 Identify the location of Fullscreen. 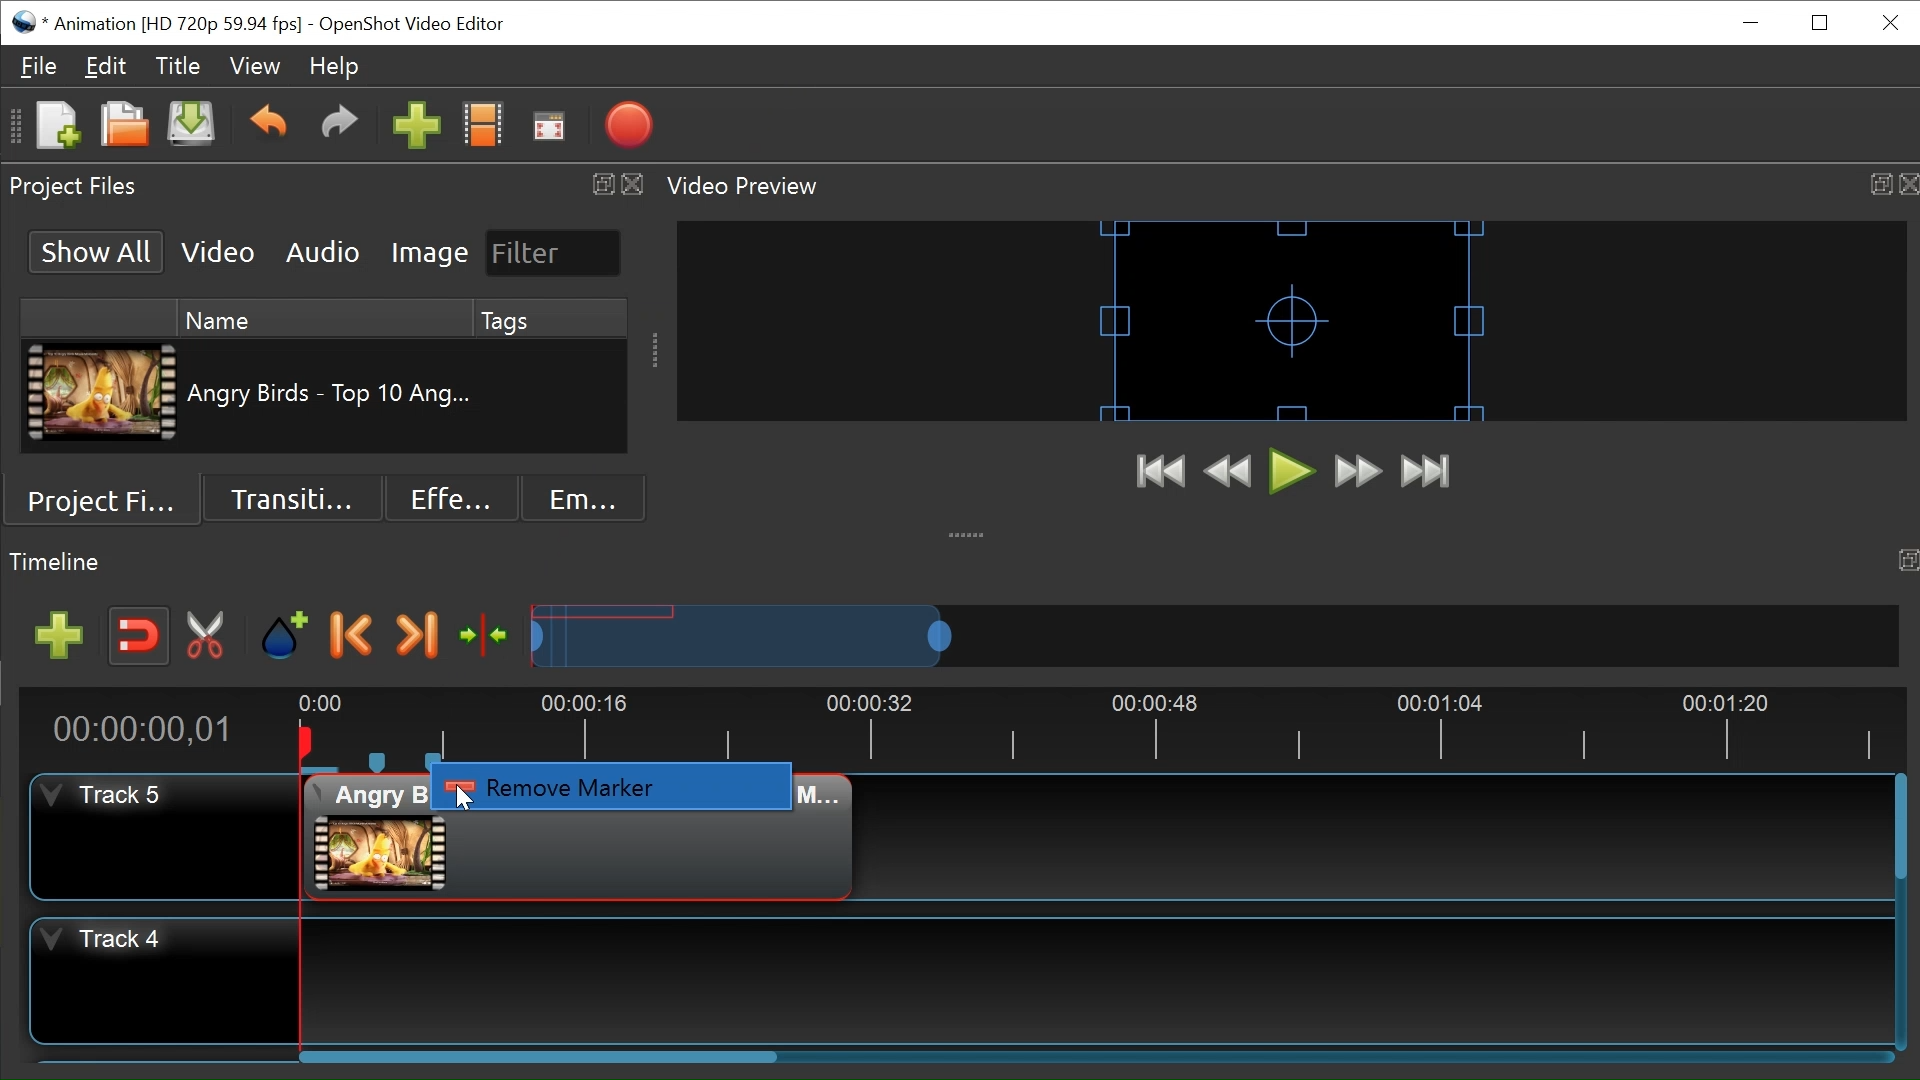
(549, 130).